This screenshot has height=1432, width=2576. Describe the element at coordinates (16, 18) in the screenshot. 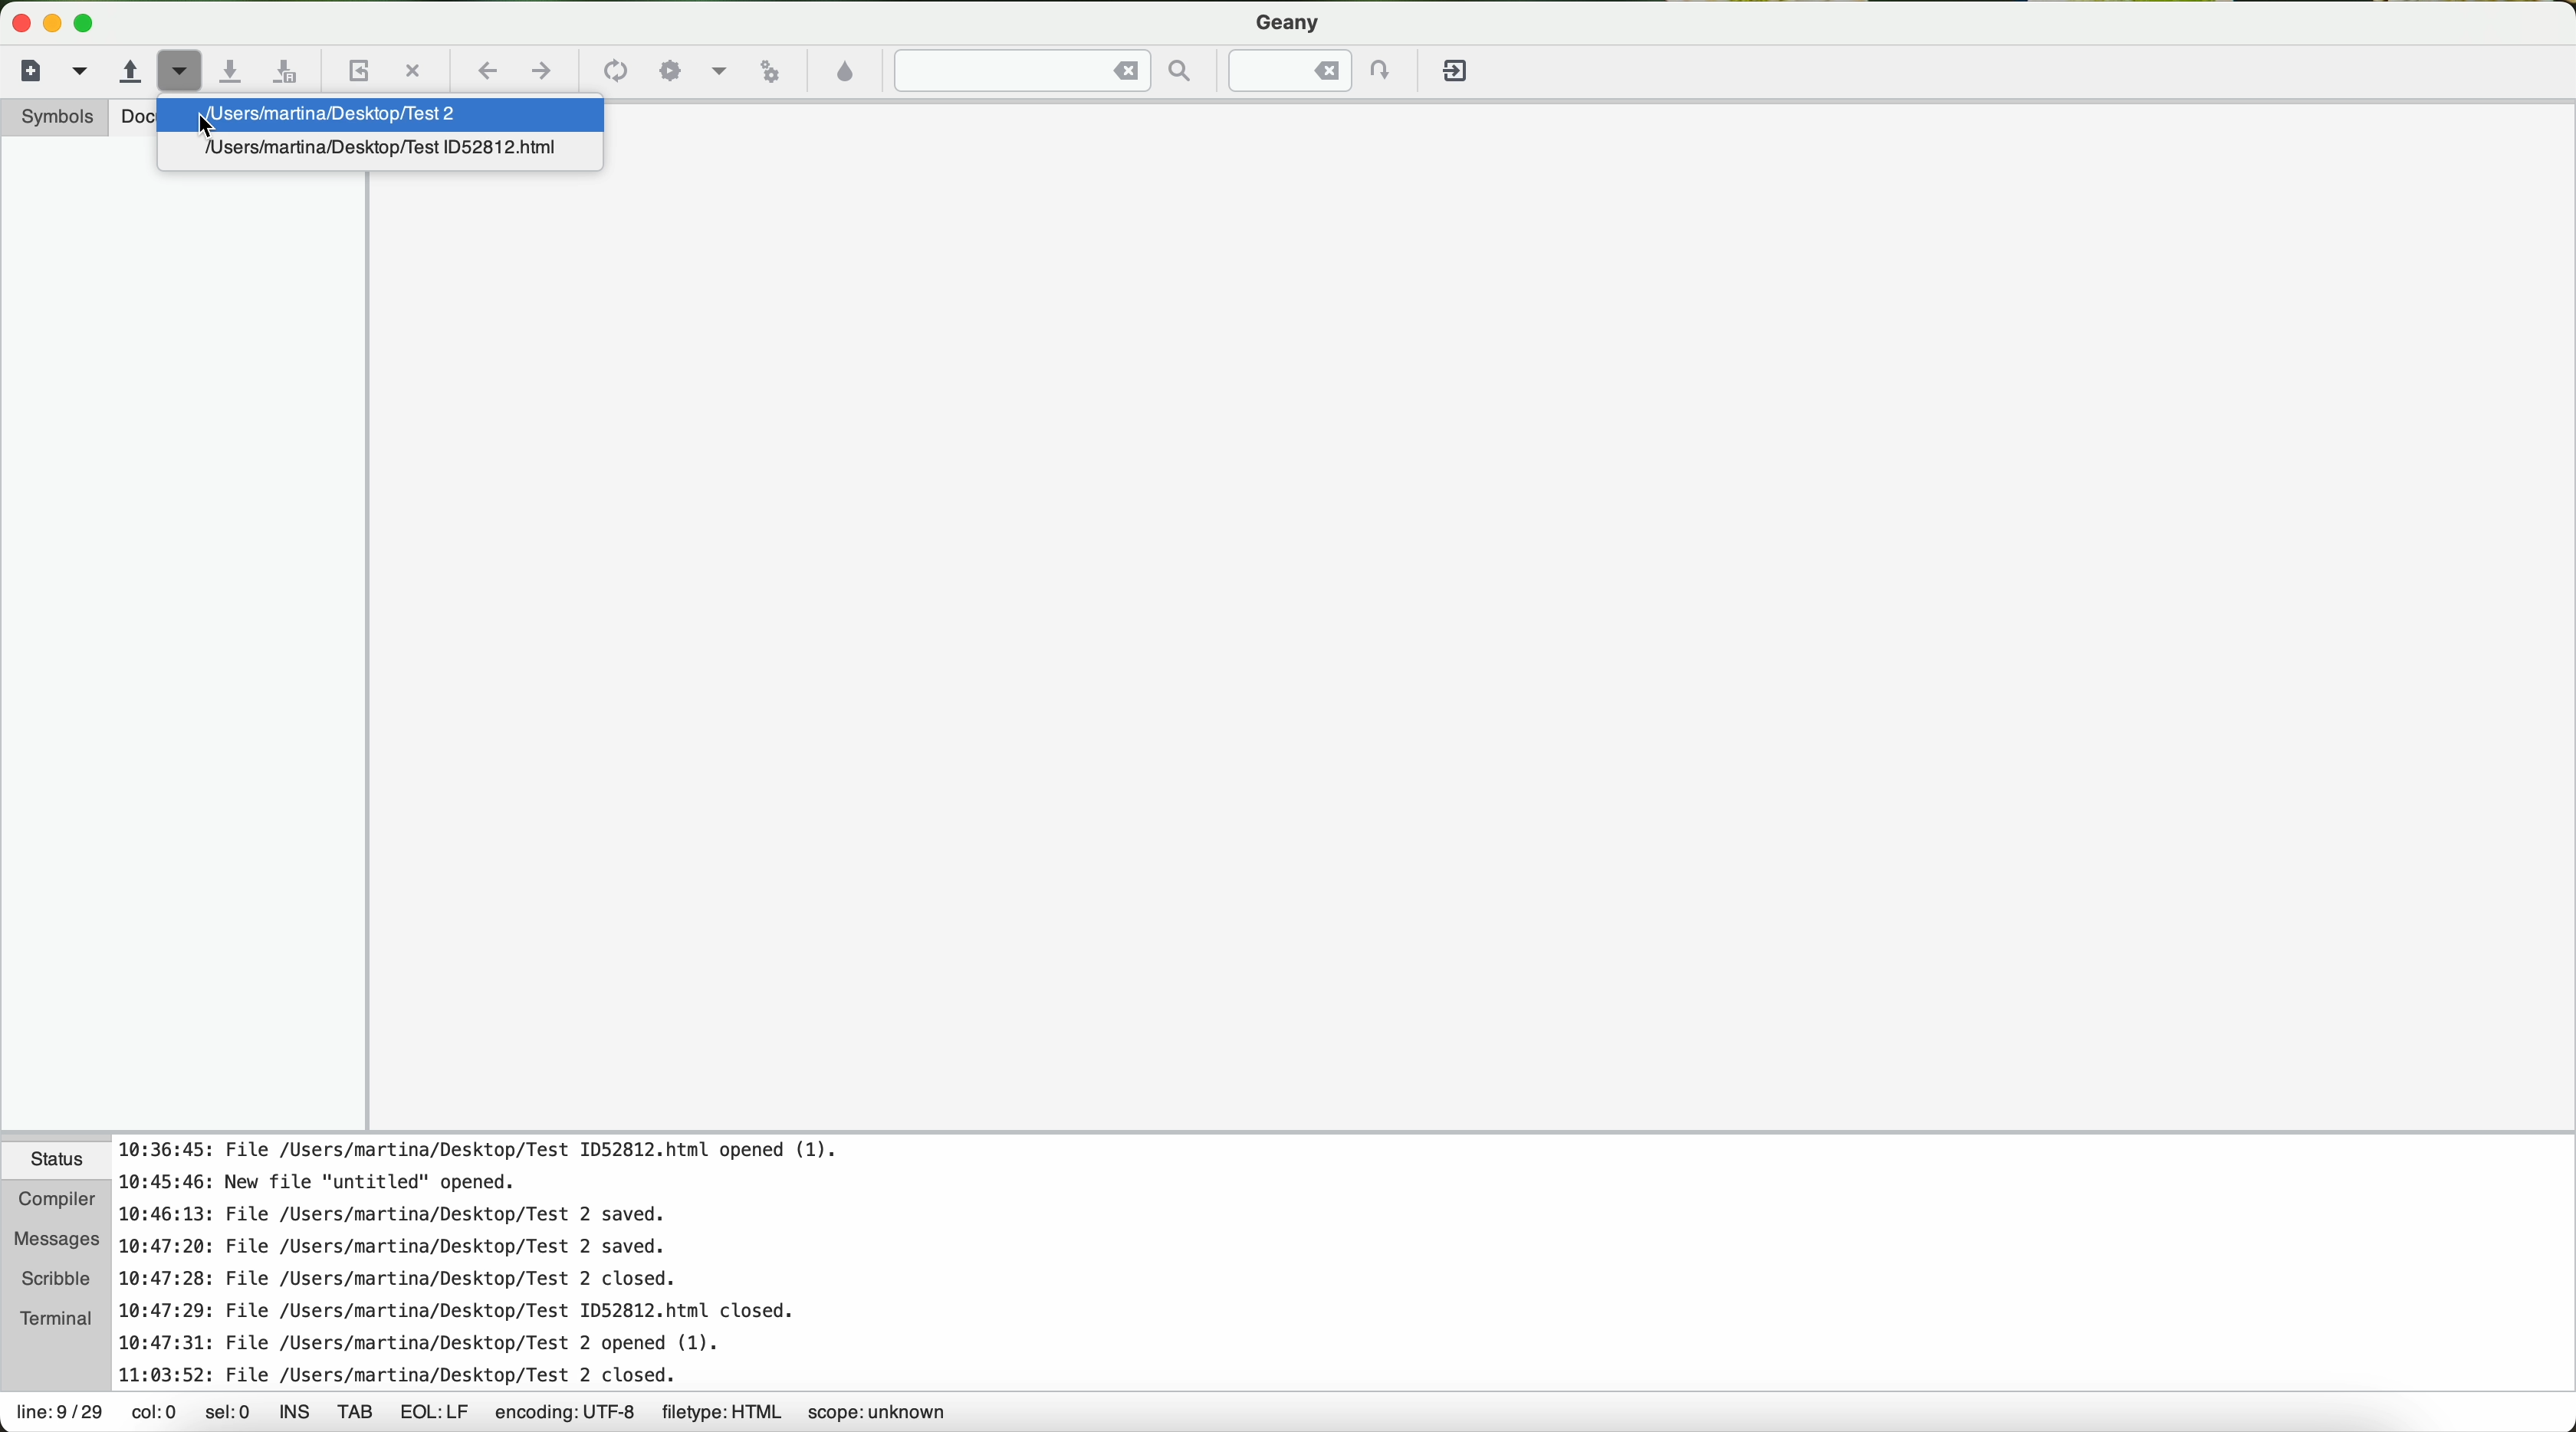

I see `close program` at that location.